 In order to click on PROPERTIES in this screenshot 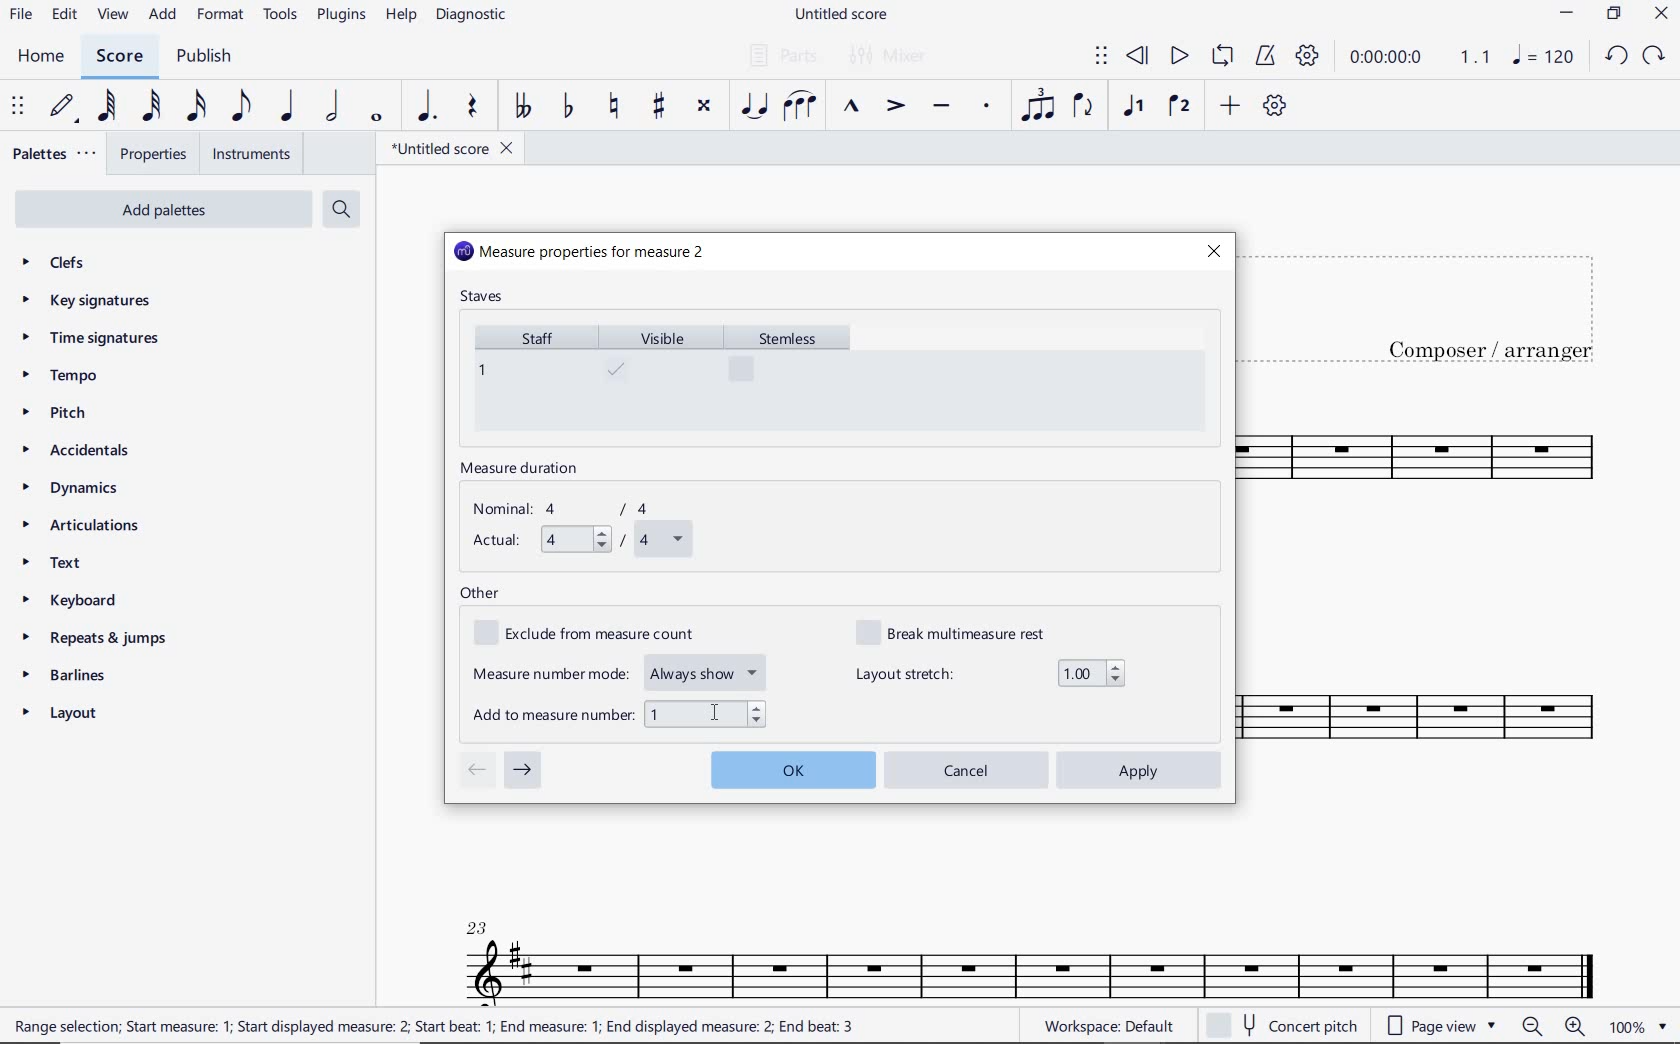, I will do `click(152, 157)`.